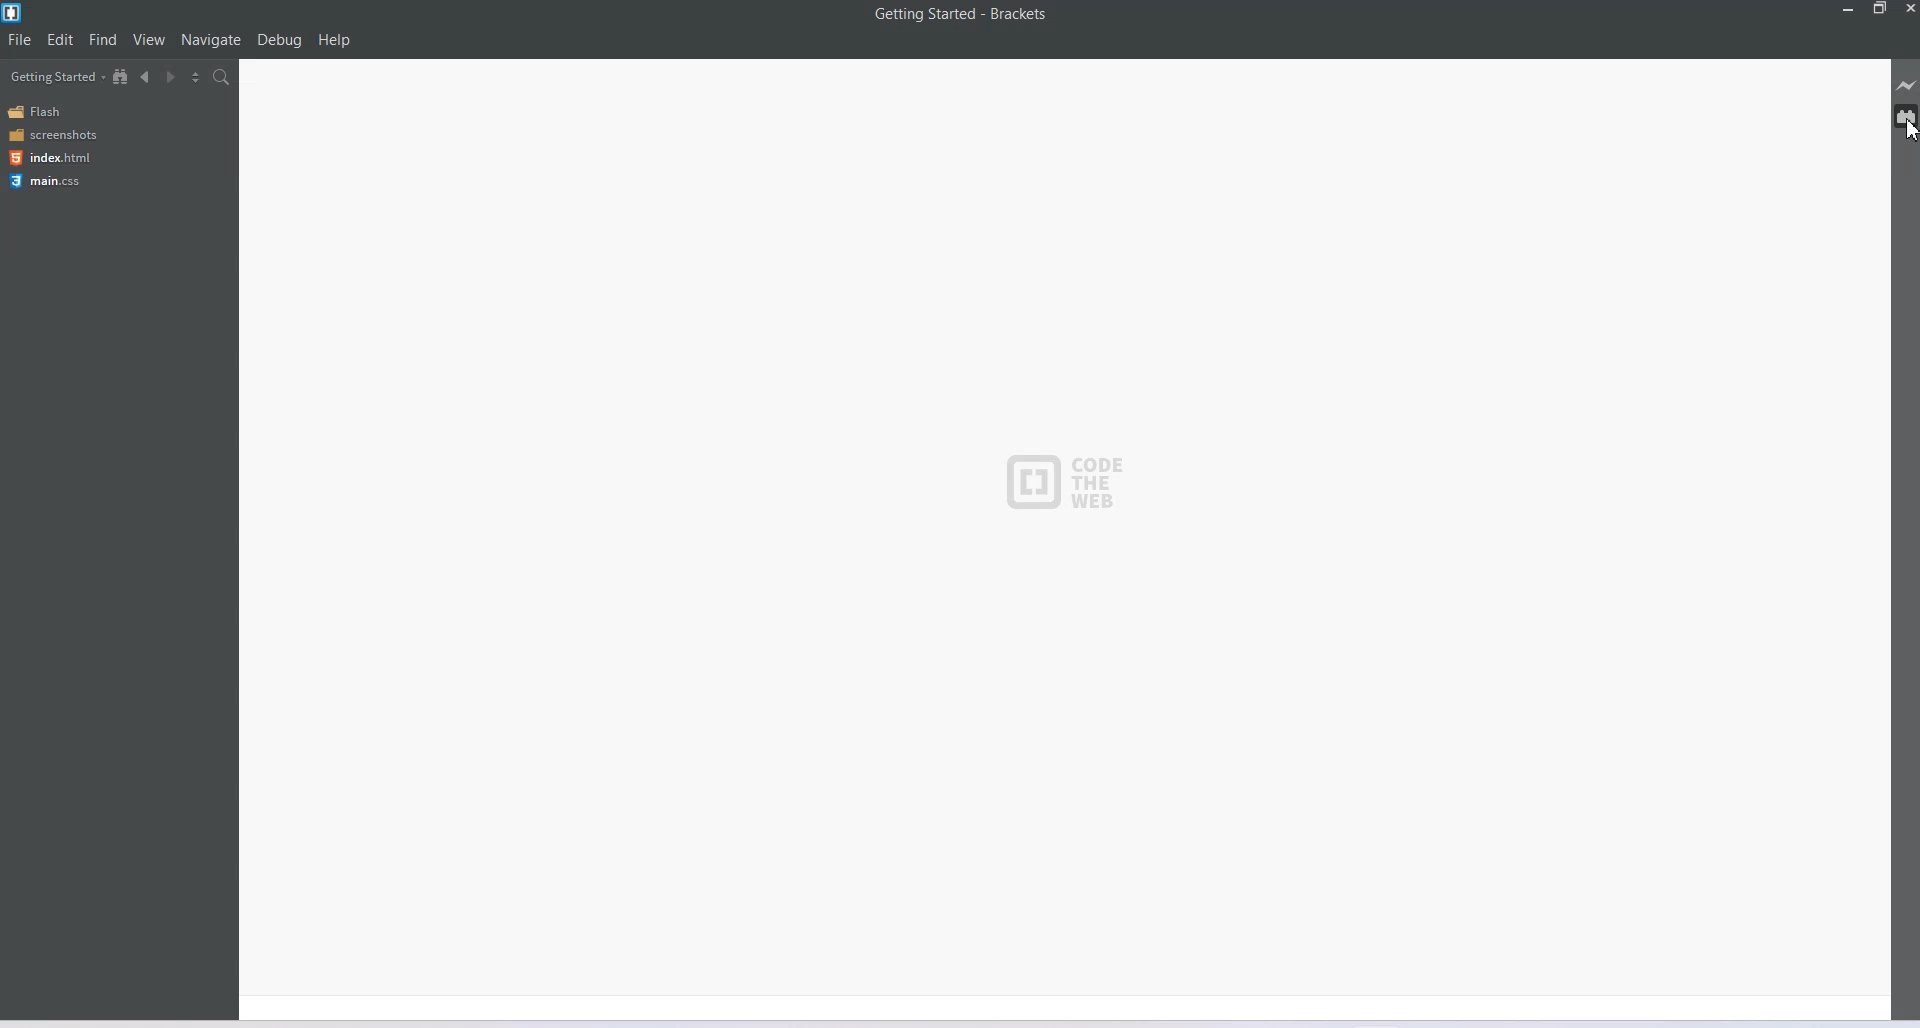 Image resolution: width=1920 pixels, height=1028 pixels. What do you see at coordinates (19, 39) in the screenshot?
I see `File` at bounding box center [19, 39].